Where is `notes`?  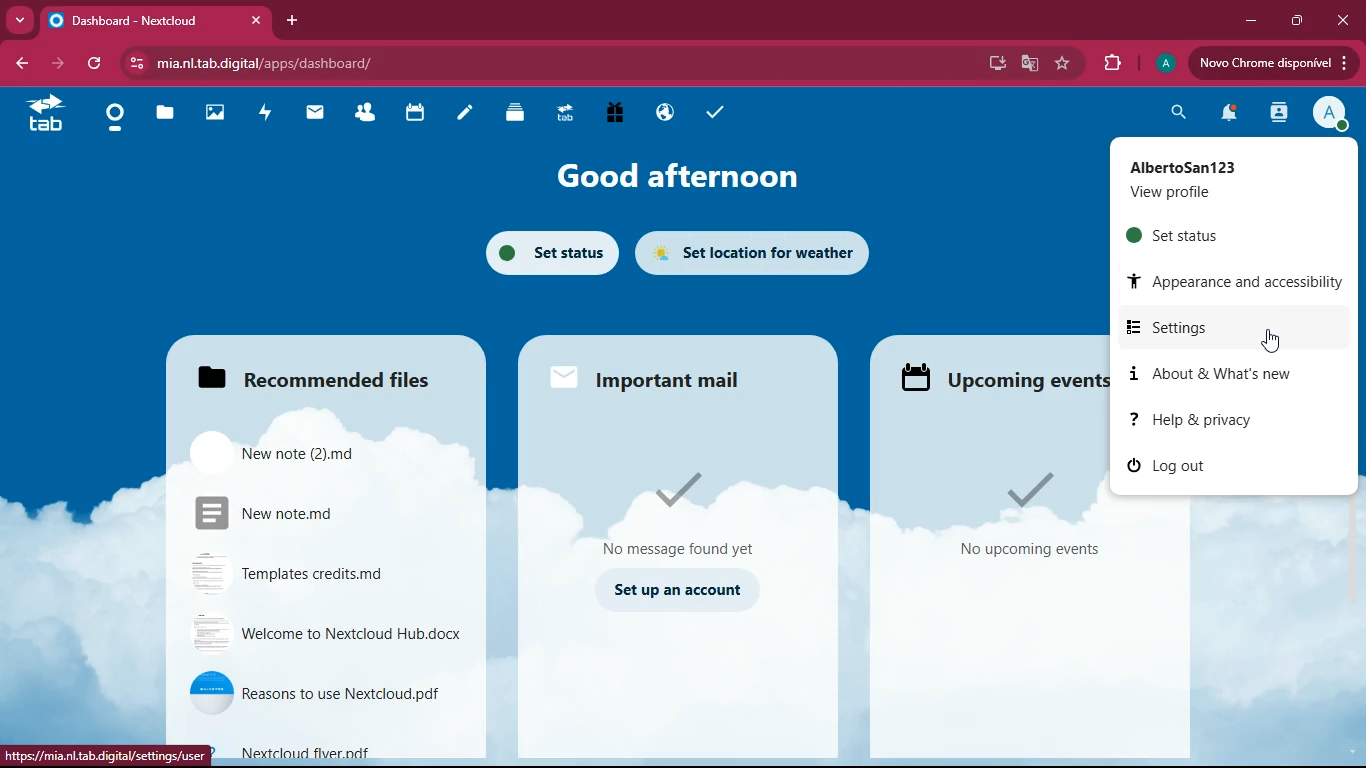 notes is located at coordinates (468, 116).